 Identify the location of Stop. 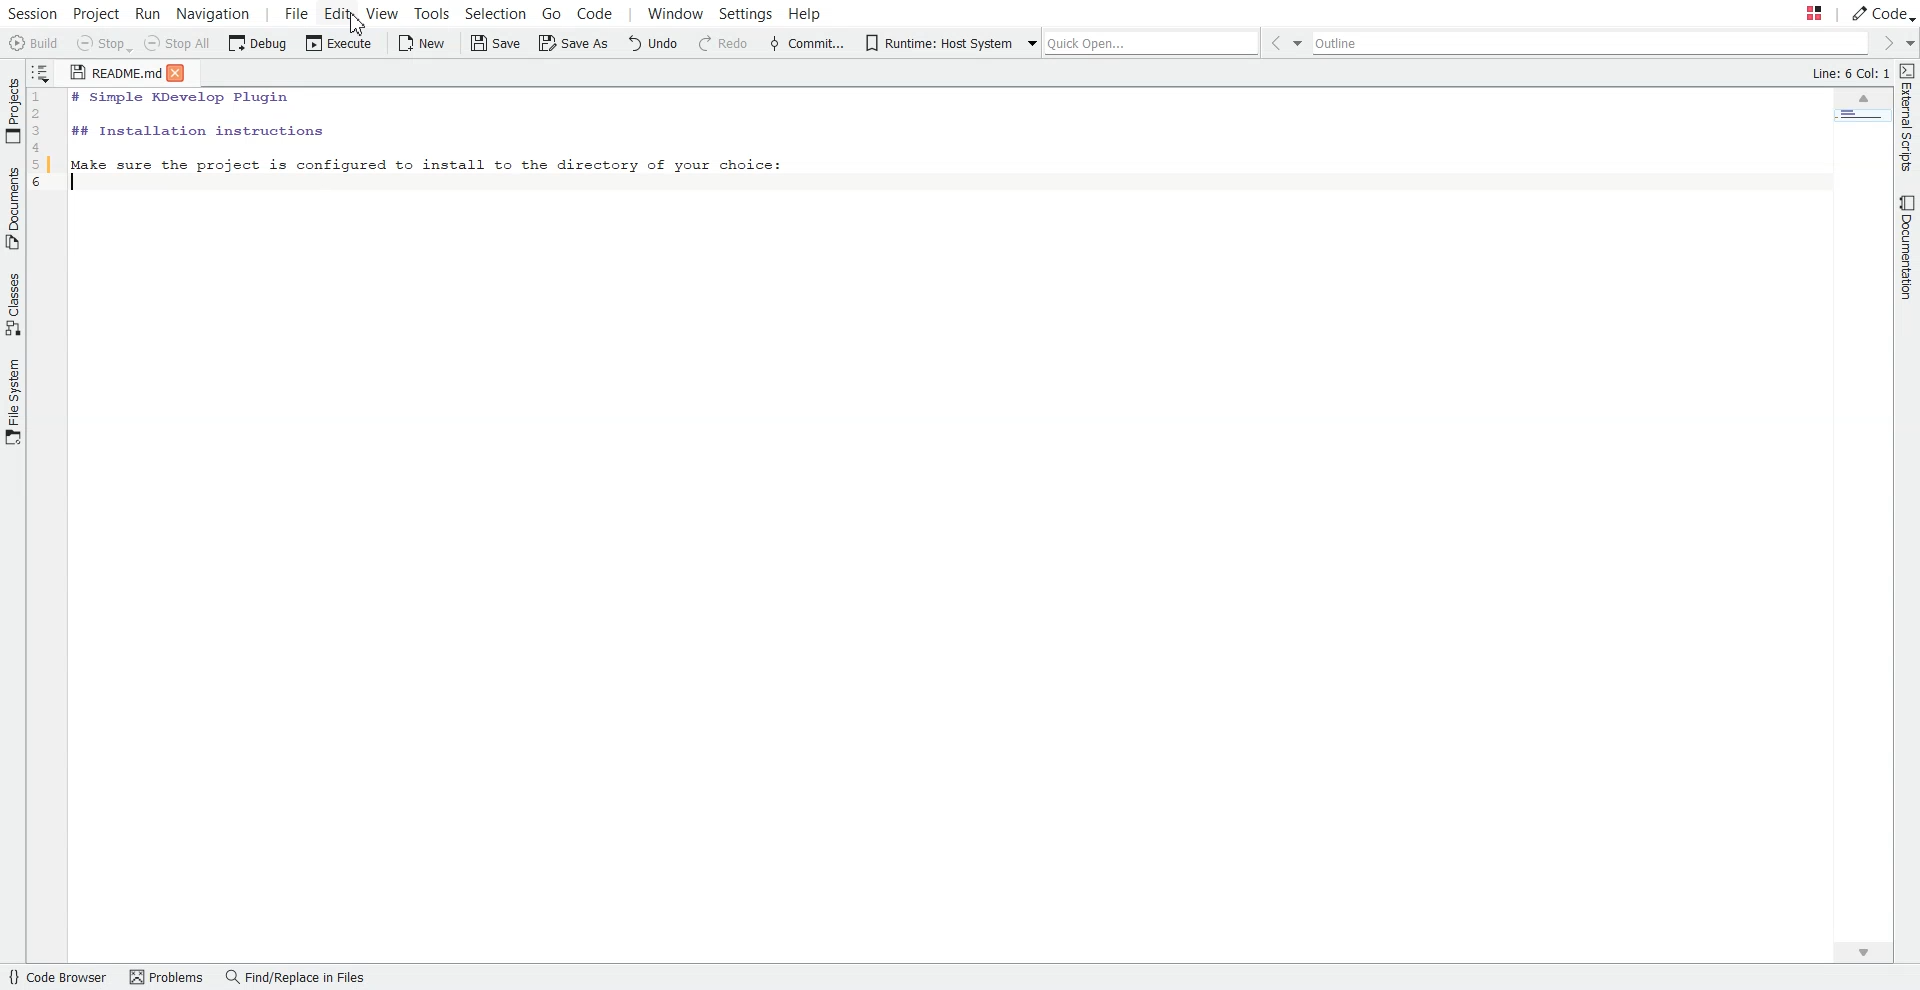
(103, 45).